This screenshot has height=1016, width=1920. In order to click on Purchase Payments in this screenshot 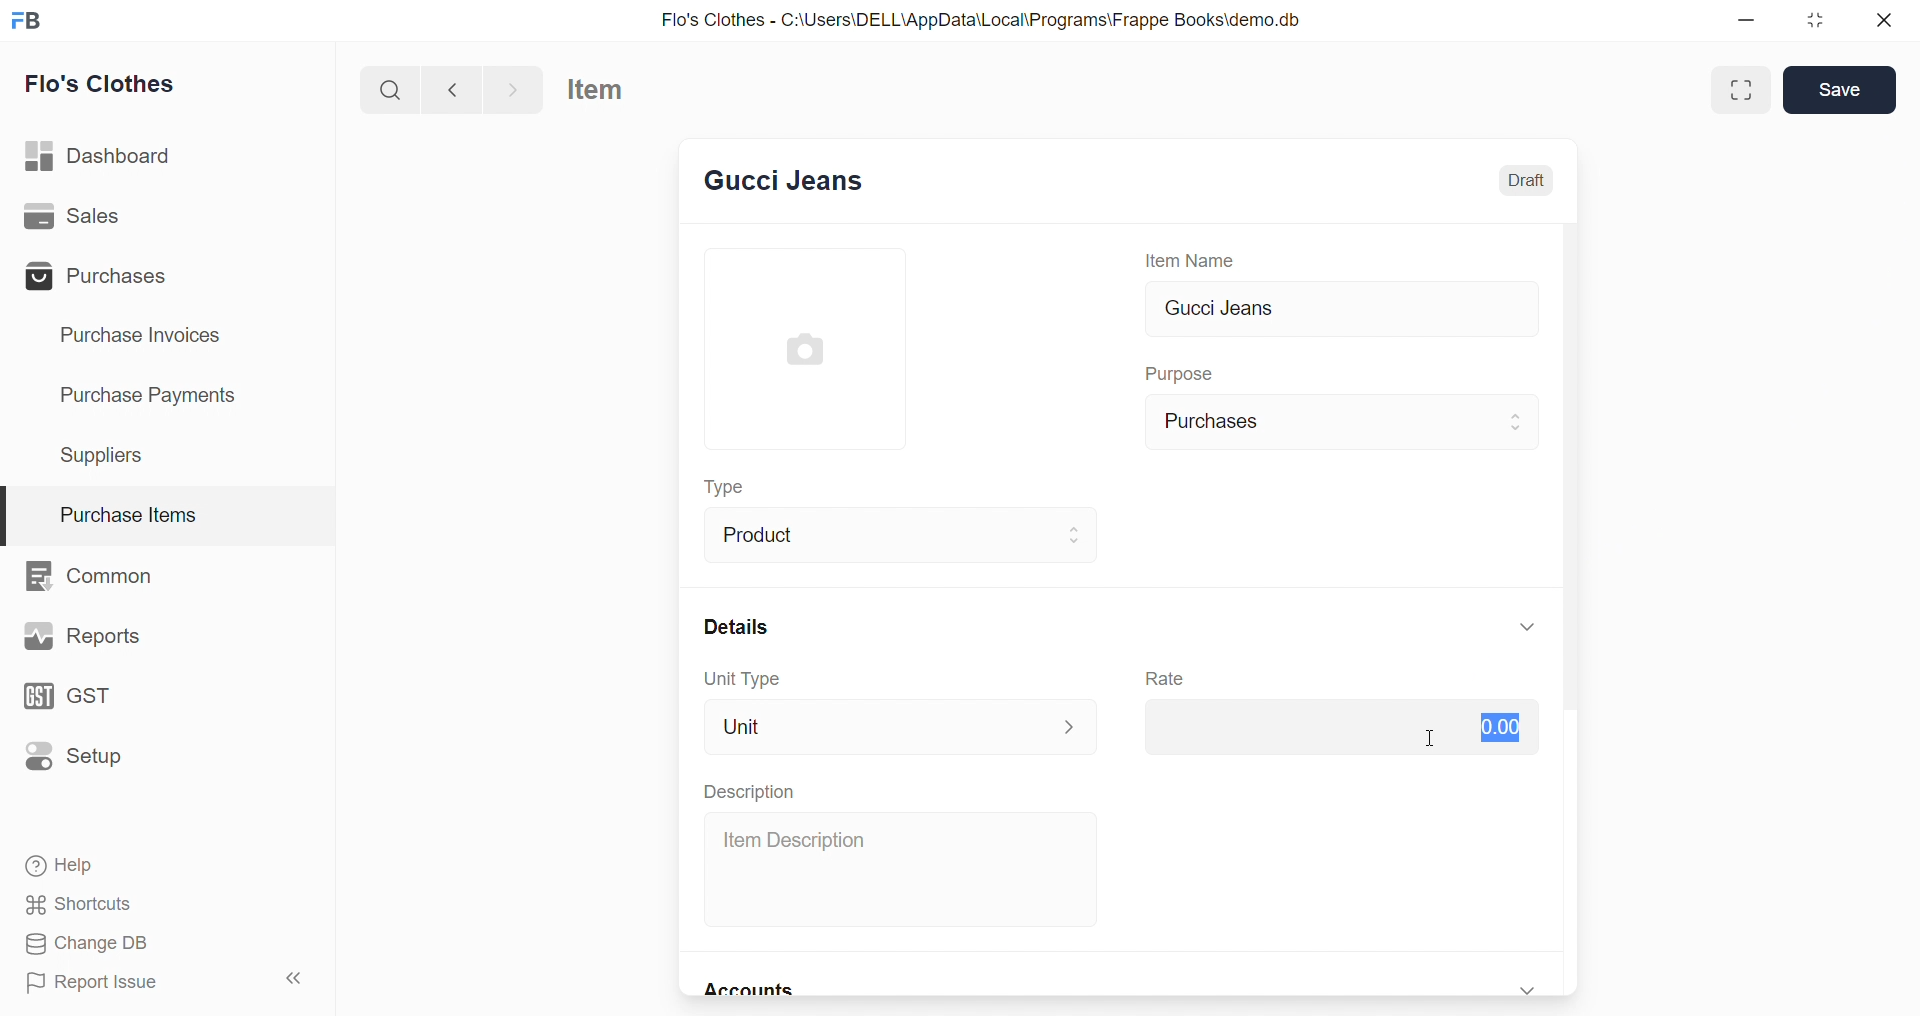, I will do `click(155, 396)`.